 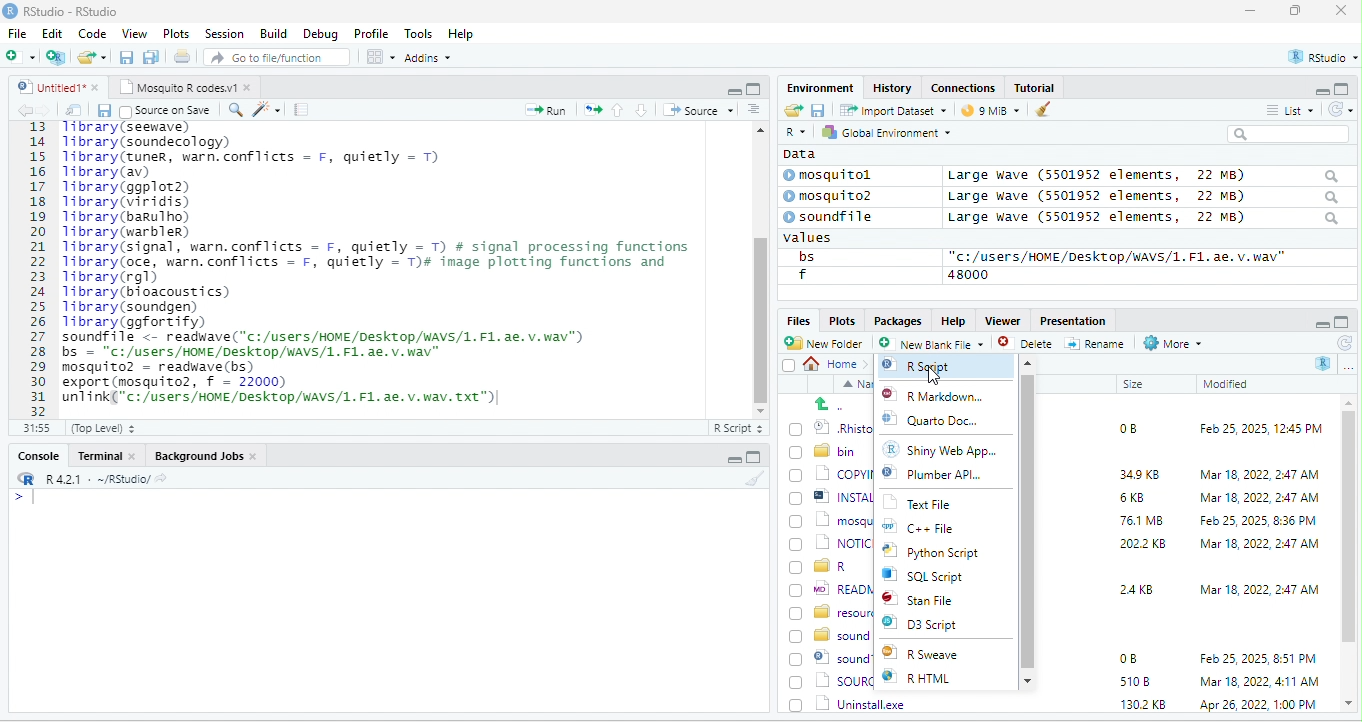 I want to click on Plots, so click(x=842, y=320).